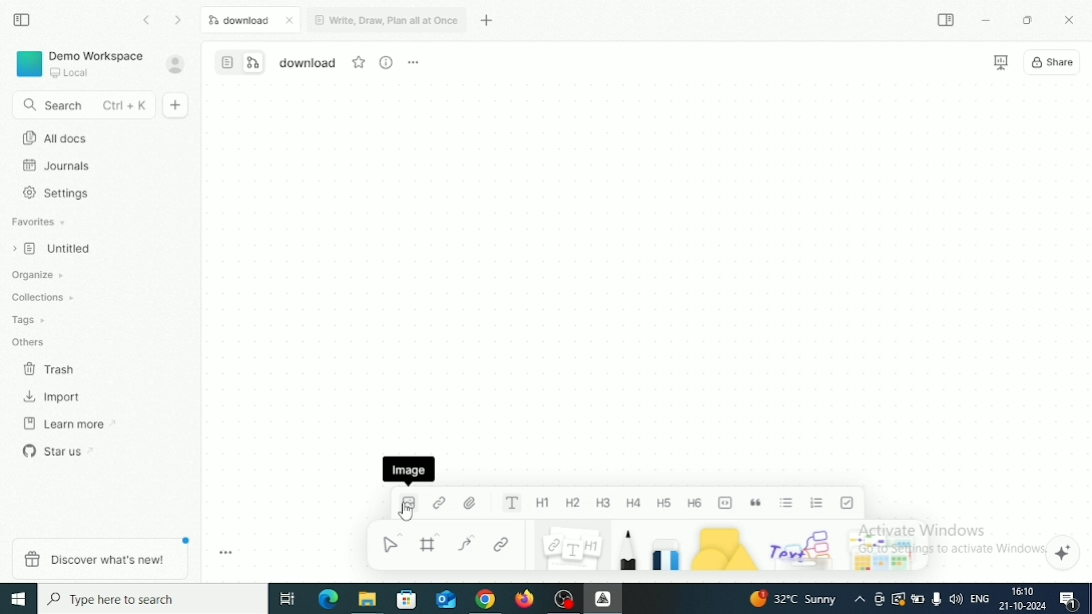  Describe the element at coordinates (757, 503) in the screenshot. I see `Quote` at that location.